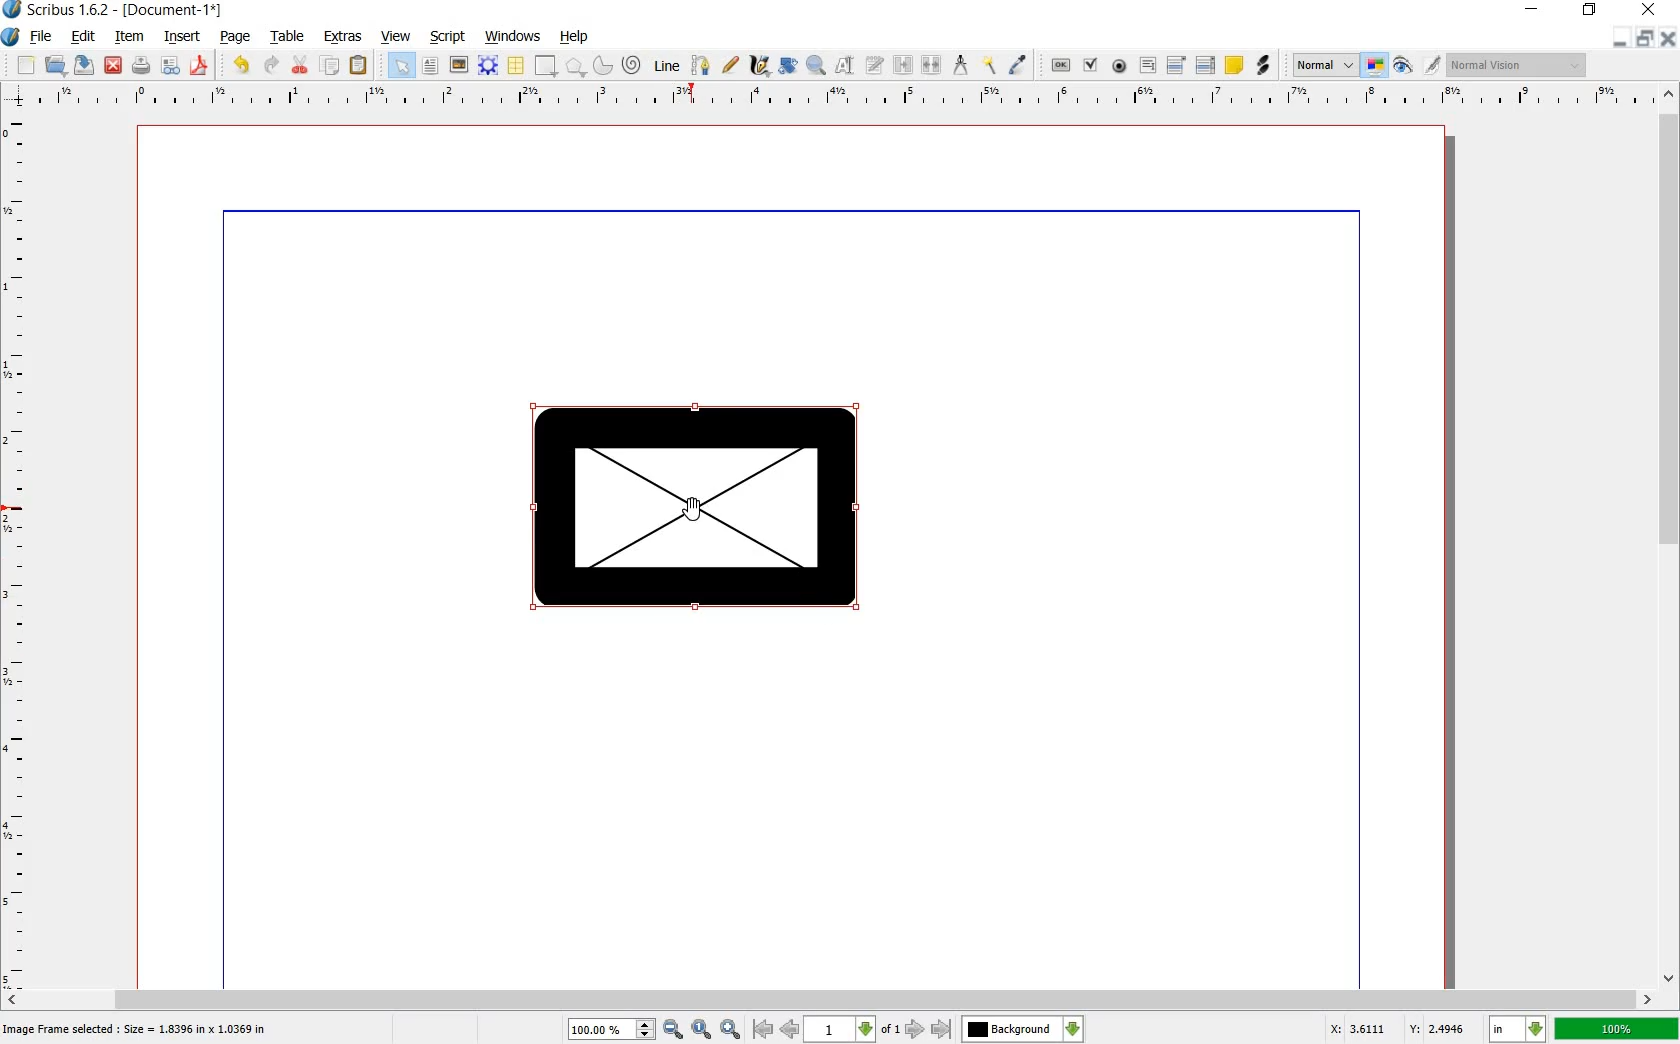 Image resolution: width=1680 pixels, height=1044 pixels. Describe the element at coordinates (626, 1028) in the screenshot. I see `zoom in` at that location.